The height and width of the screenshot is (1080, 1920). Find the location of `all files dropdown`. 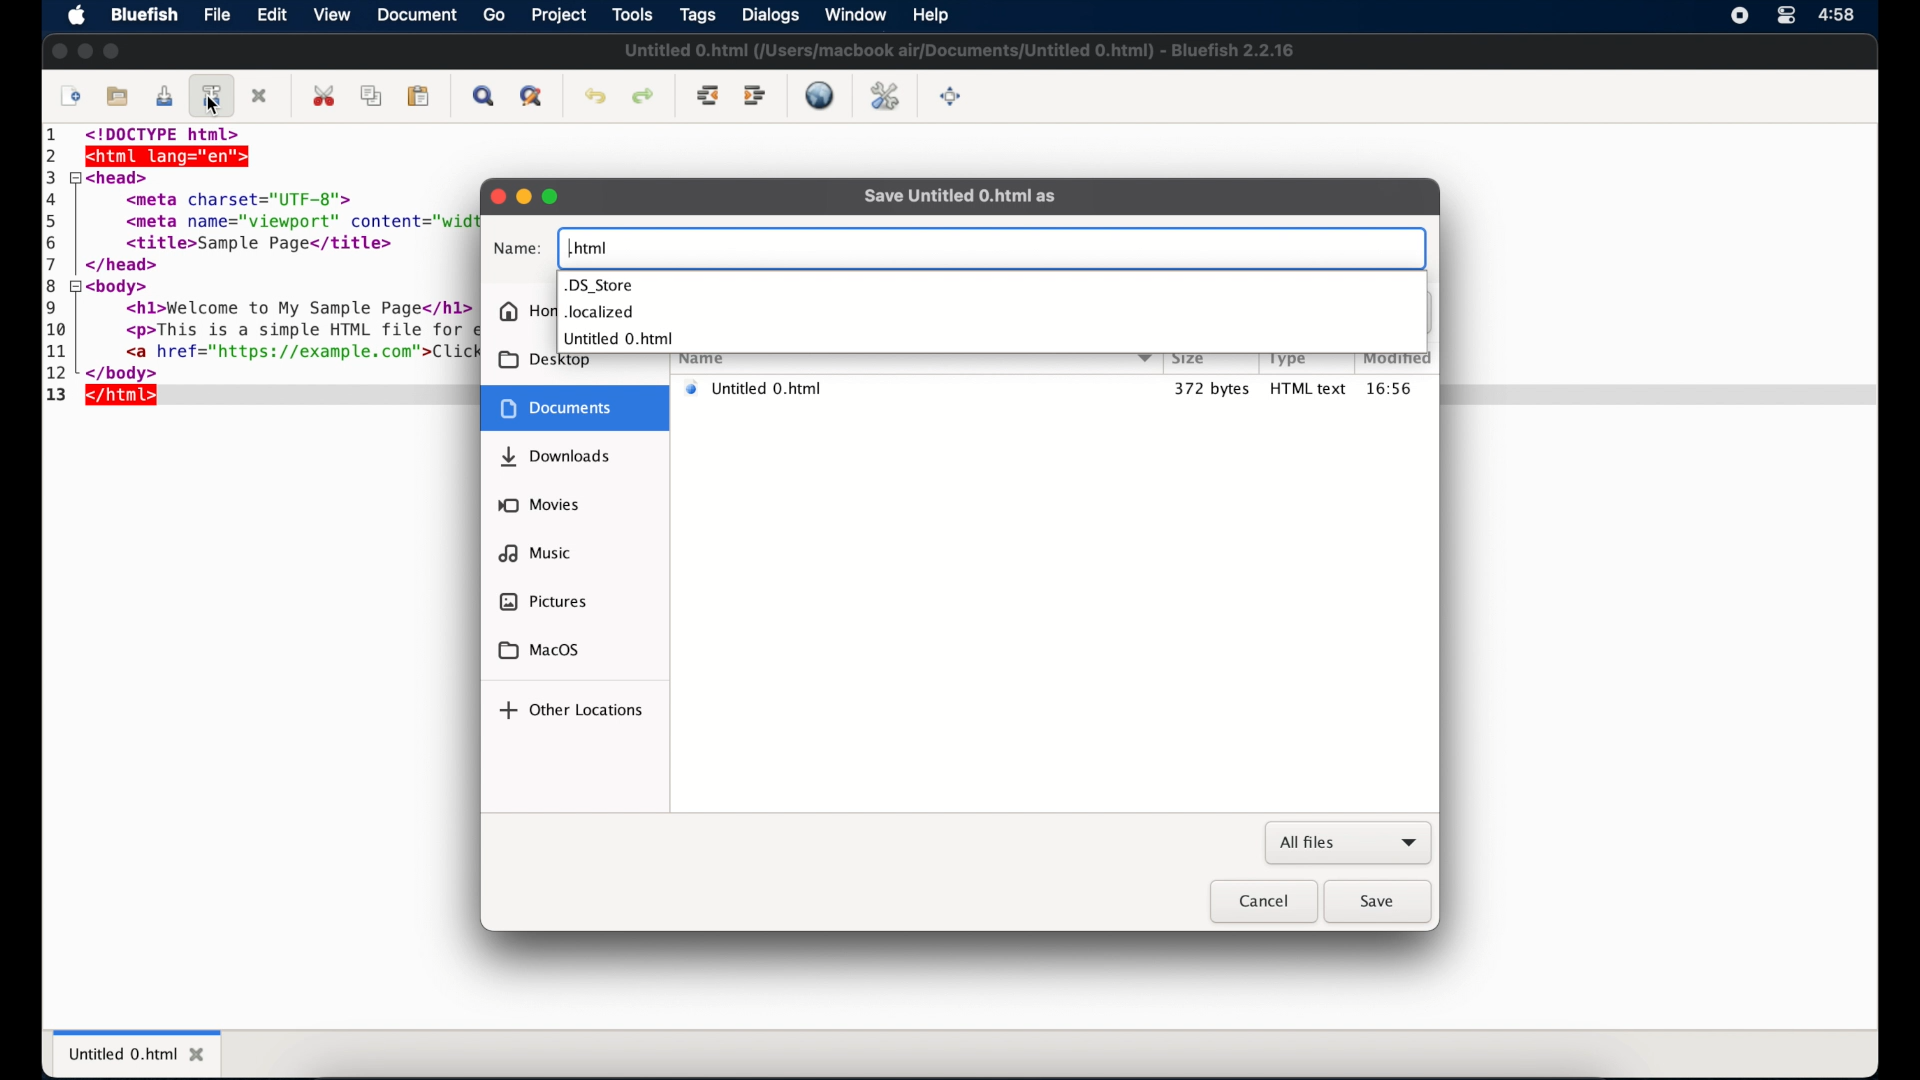

all files dropdown is located at coordinates (1349, 844).